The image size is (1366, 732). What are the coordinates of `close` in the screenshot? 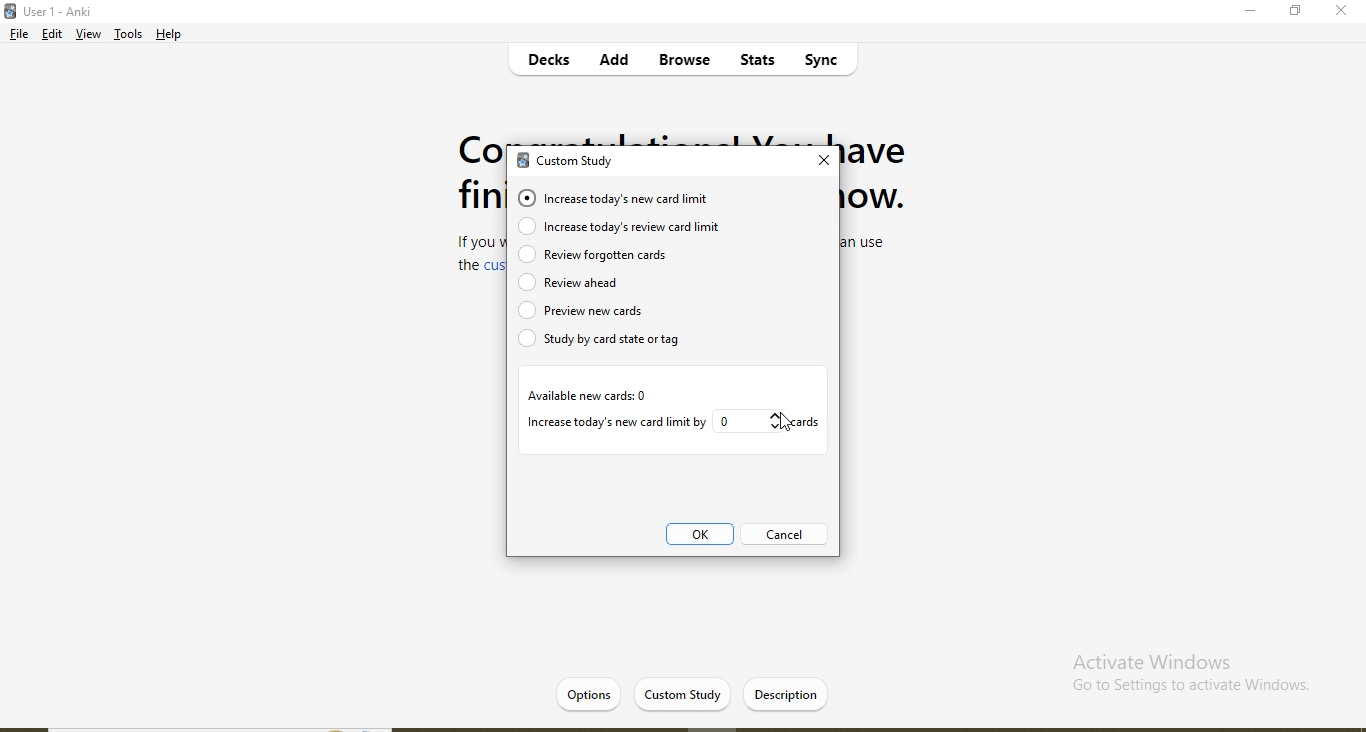 It's located at (1341, 12).